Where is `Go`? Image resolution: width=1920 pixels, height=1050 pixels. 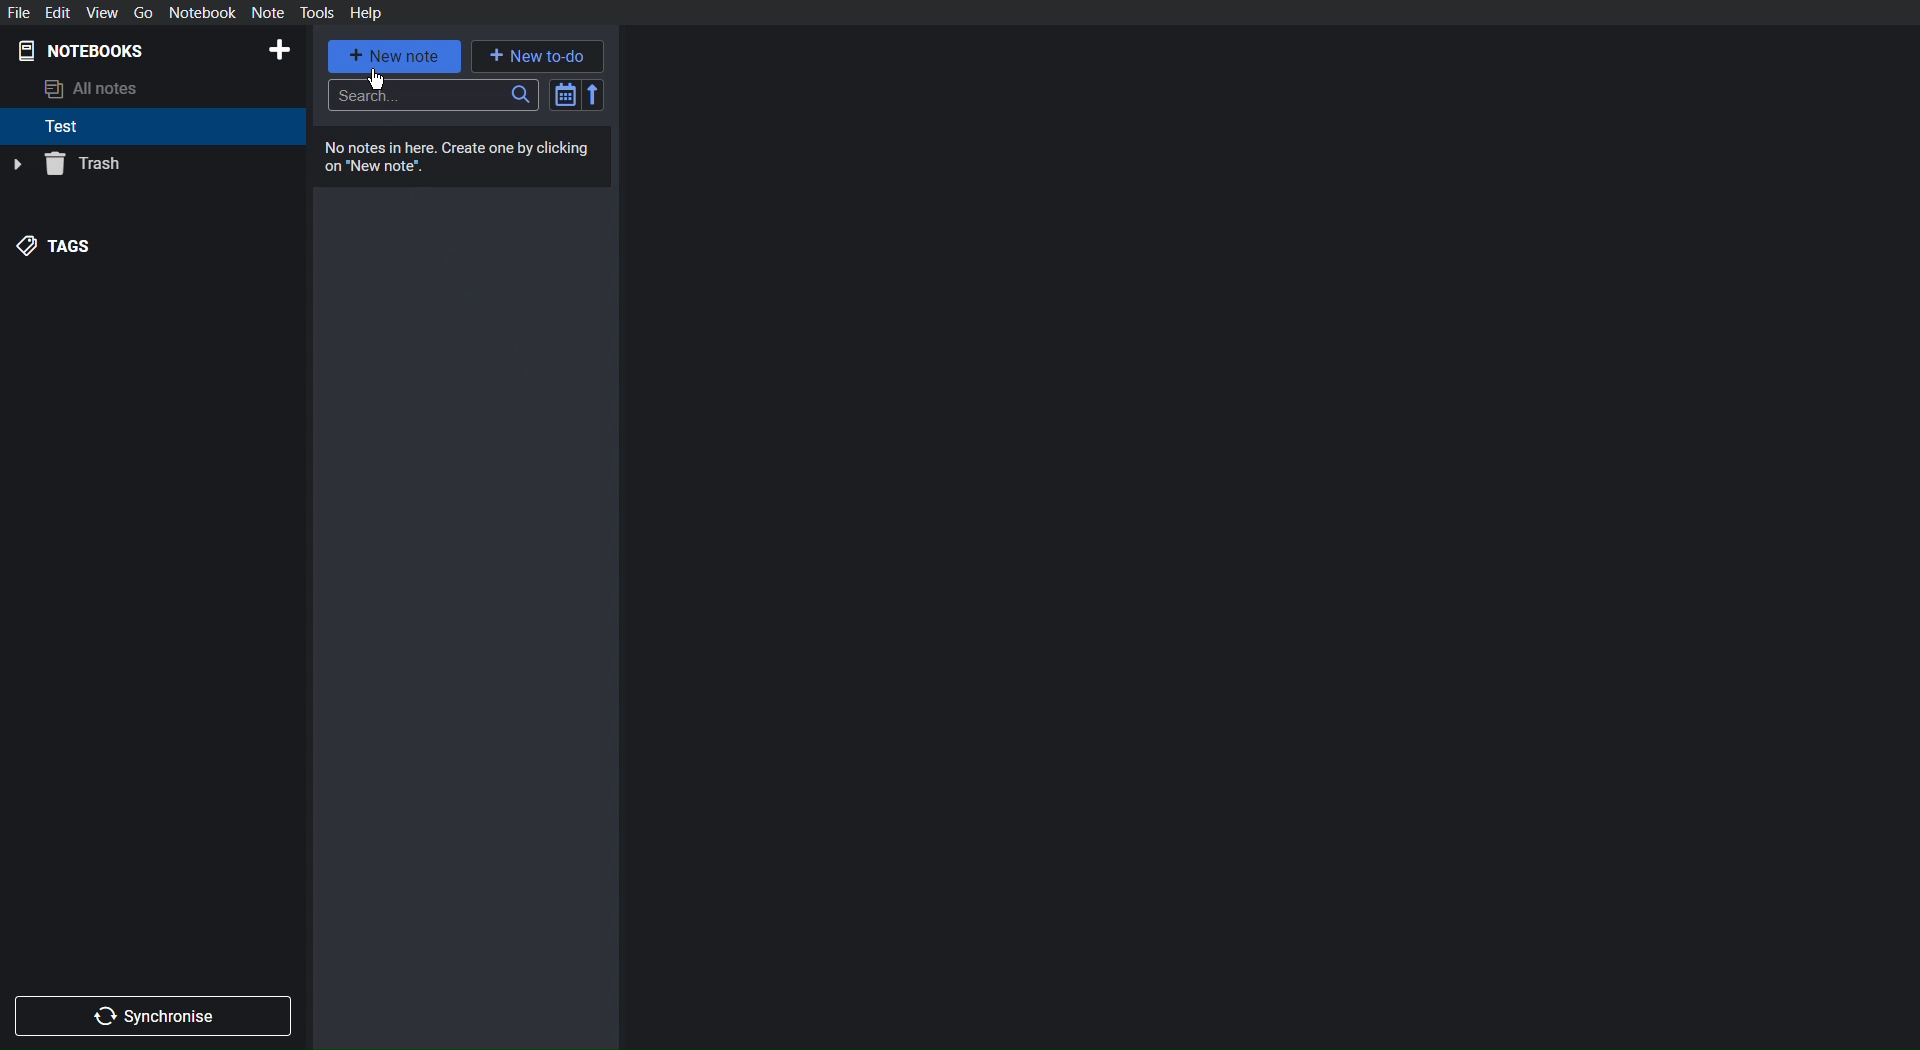 Go is located at coordinates (142, 13).